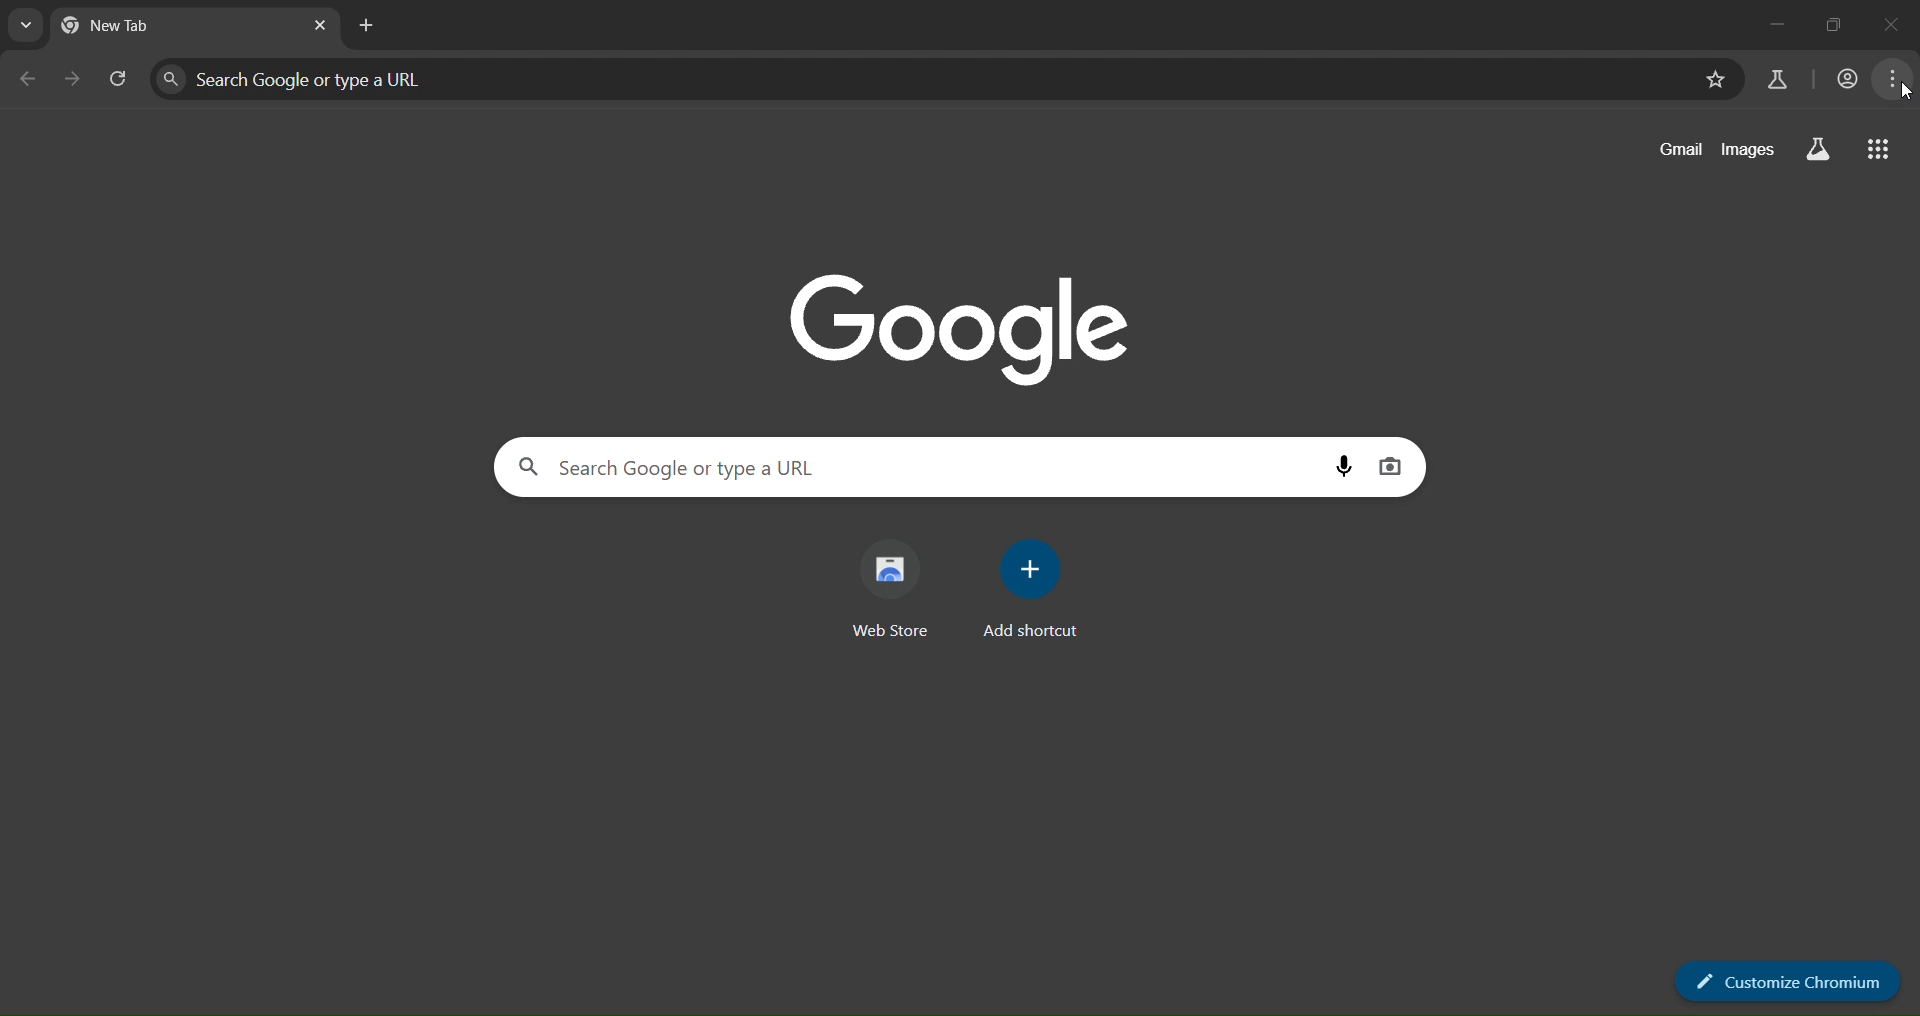 This screenshot has height=1016, width=1920. I want to click on go back one page, so click(26, 78).